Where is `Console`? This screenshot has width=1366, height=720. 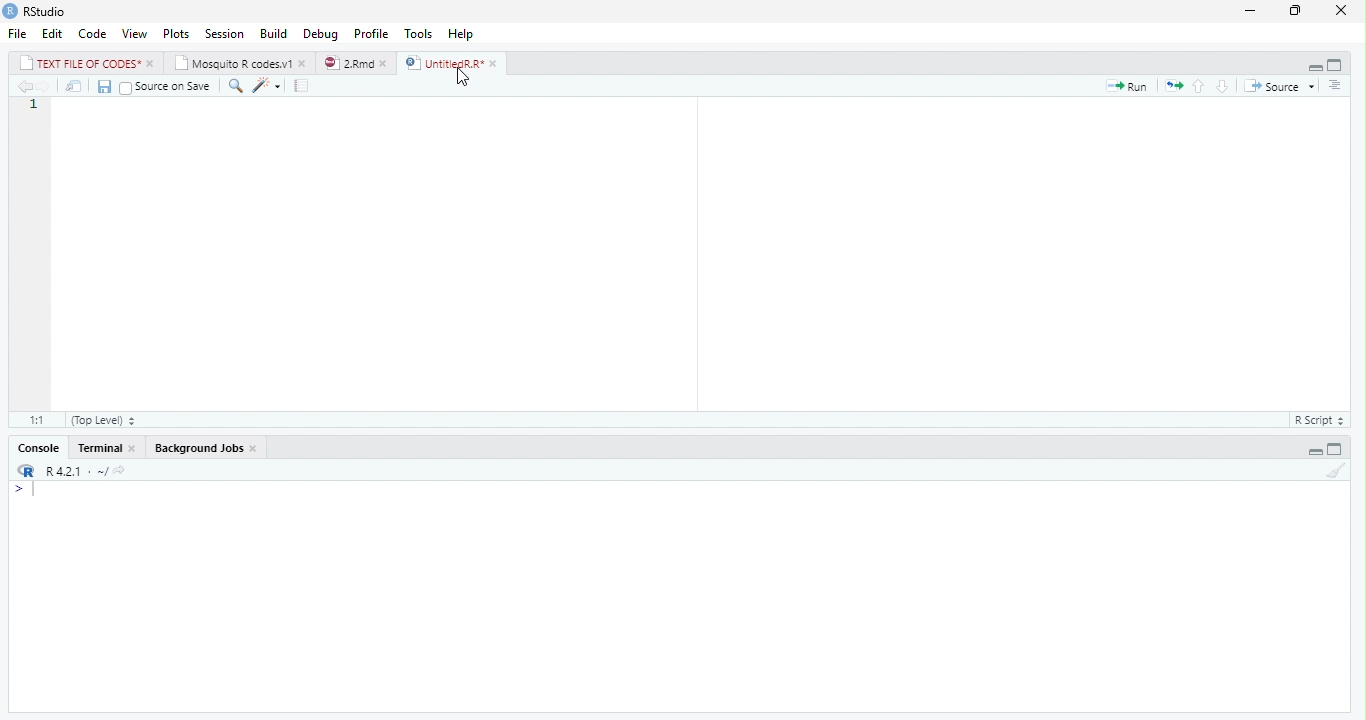 Console is located at coordinates (680, 597).